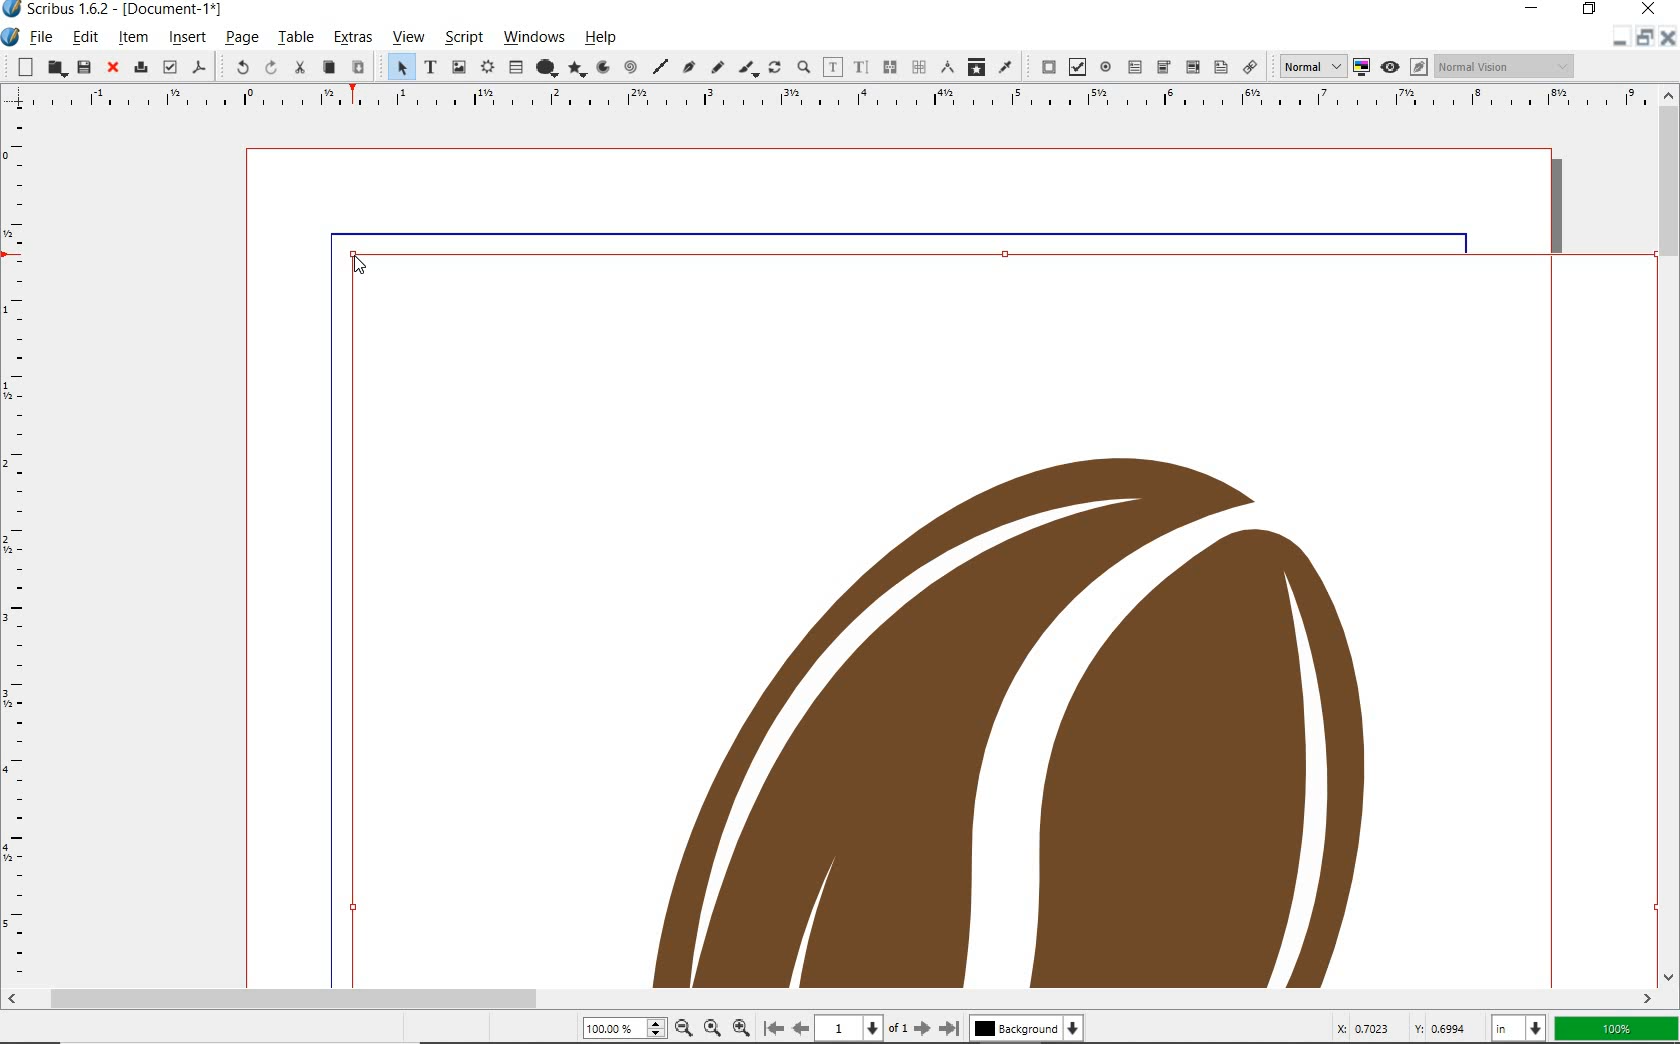 The image size is (1680, 1044). Describe the element at coordinates (1026, 1030) in the screenshot. I see `Background` at that location.